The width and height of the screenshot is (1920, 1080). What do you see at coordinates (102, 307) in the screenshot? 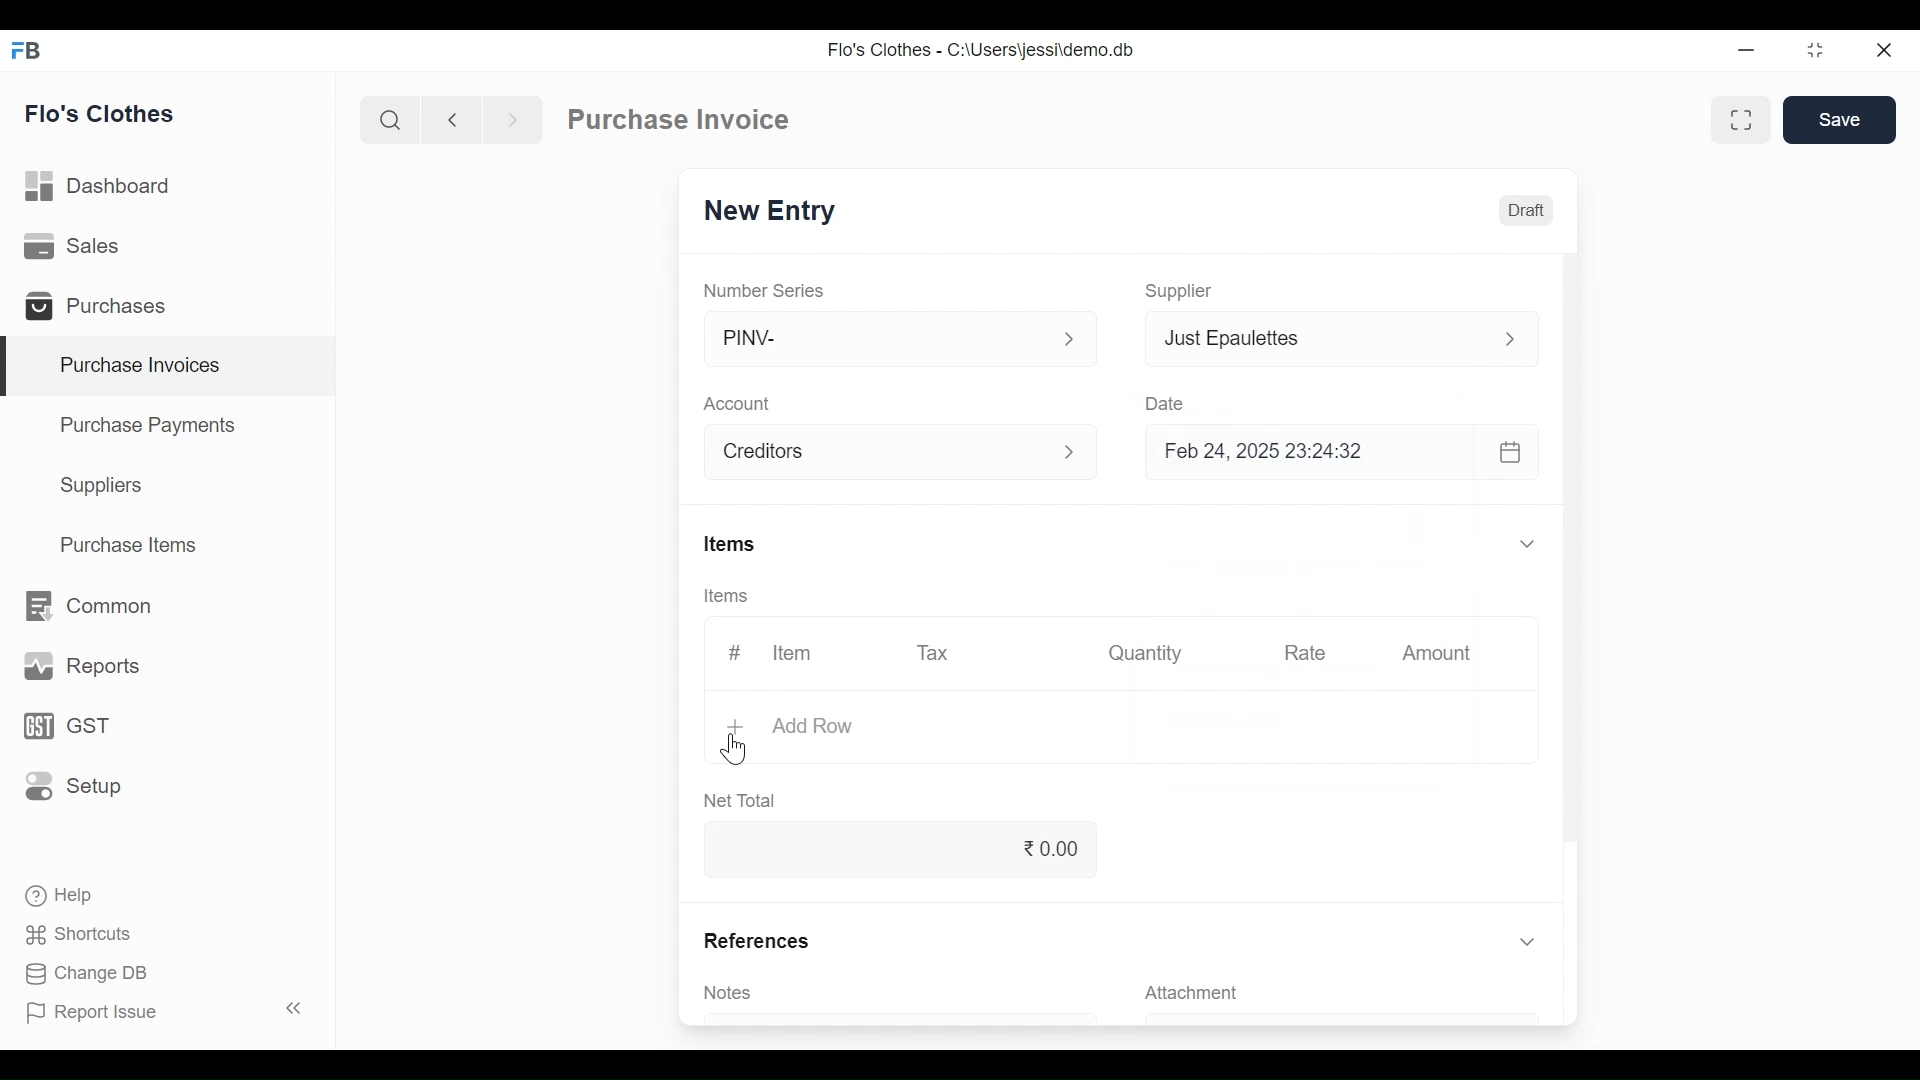
I see `Purchases` at bounding box center [102, 307].